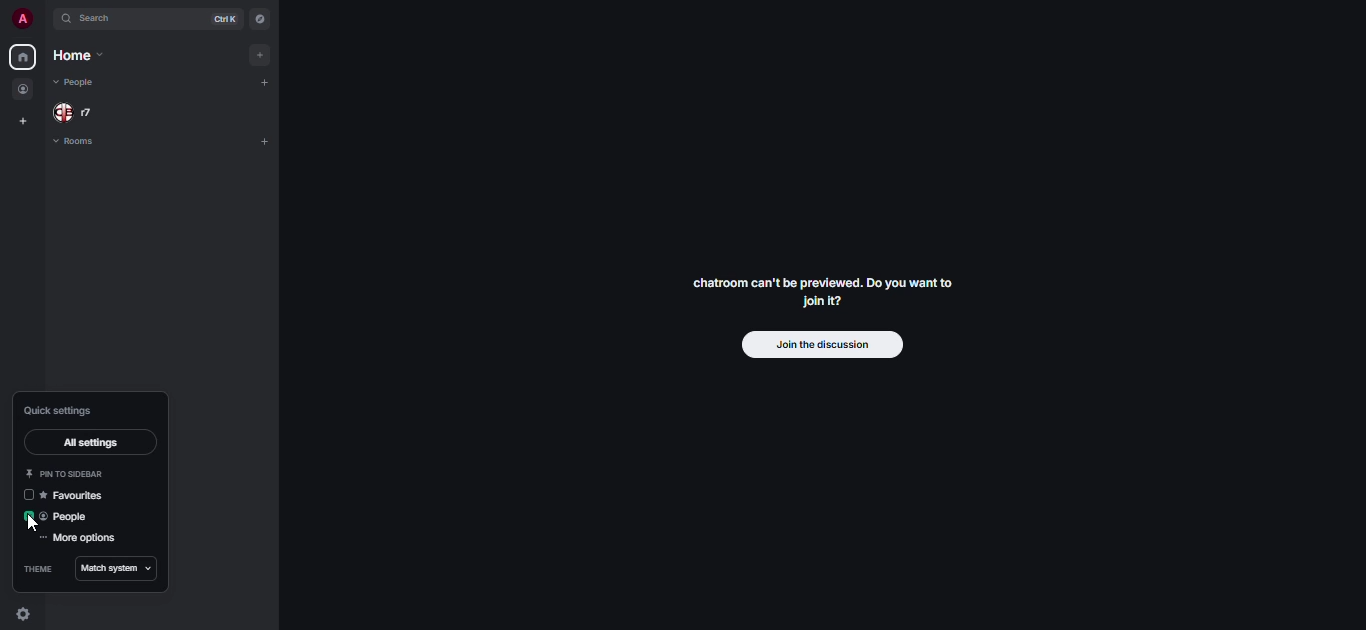 The width and height of the screenshot is (1366, 630). What do you see at coordinates (20, 18) in the screenshot?
I see `profile` at bounding box center [20, 18].